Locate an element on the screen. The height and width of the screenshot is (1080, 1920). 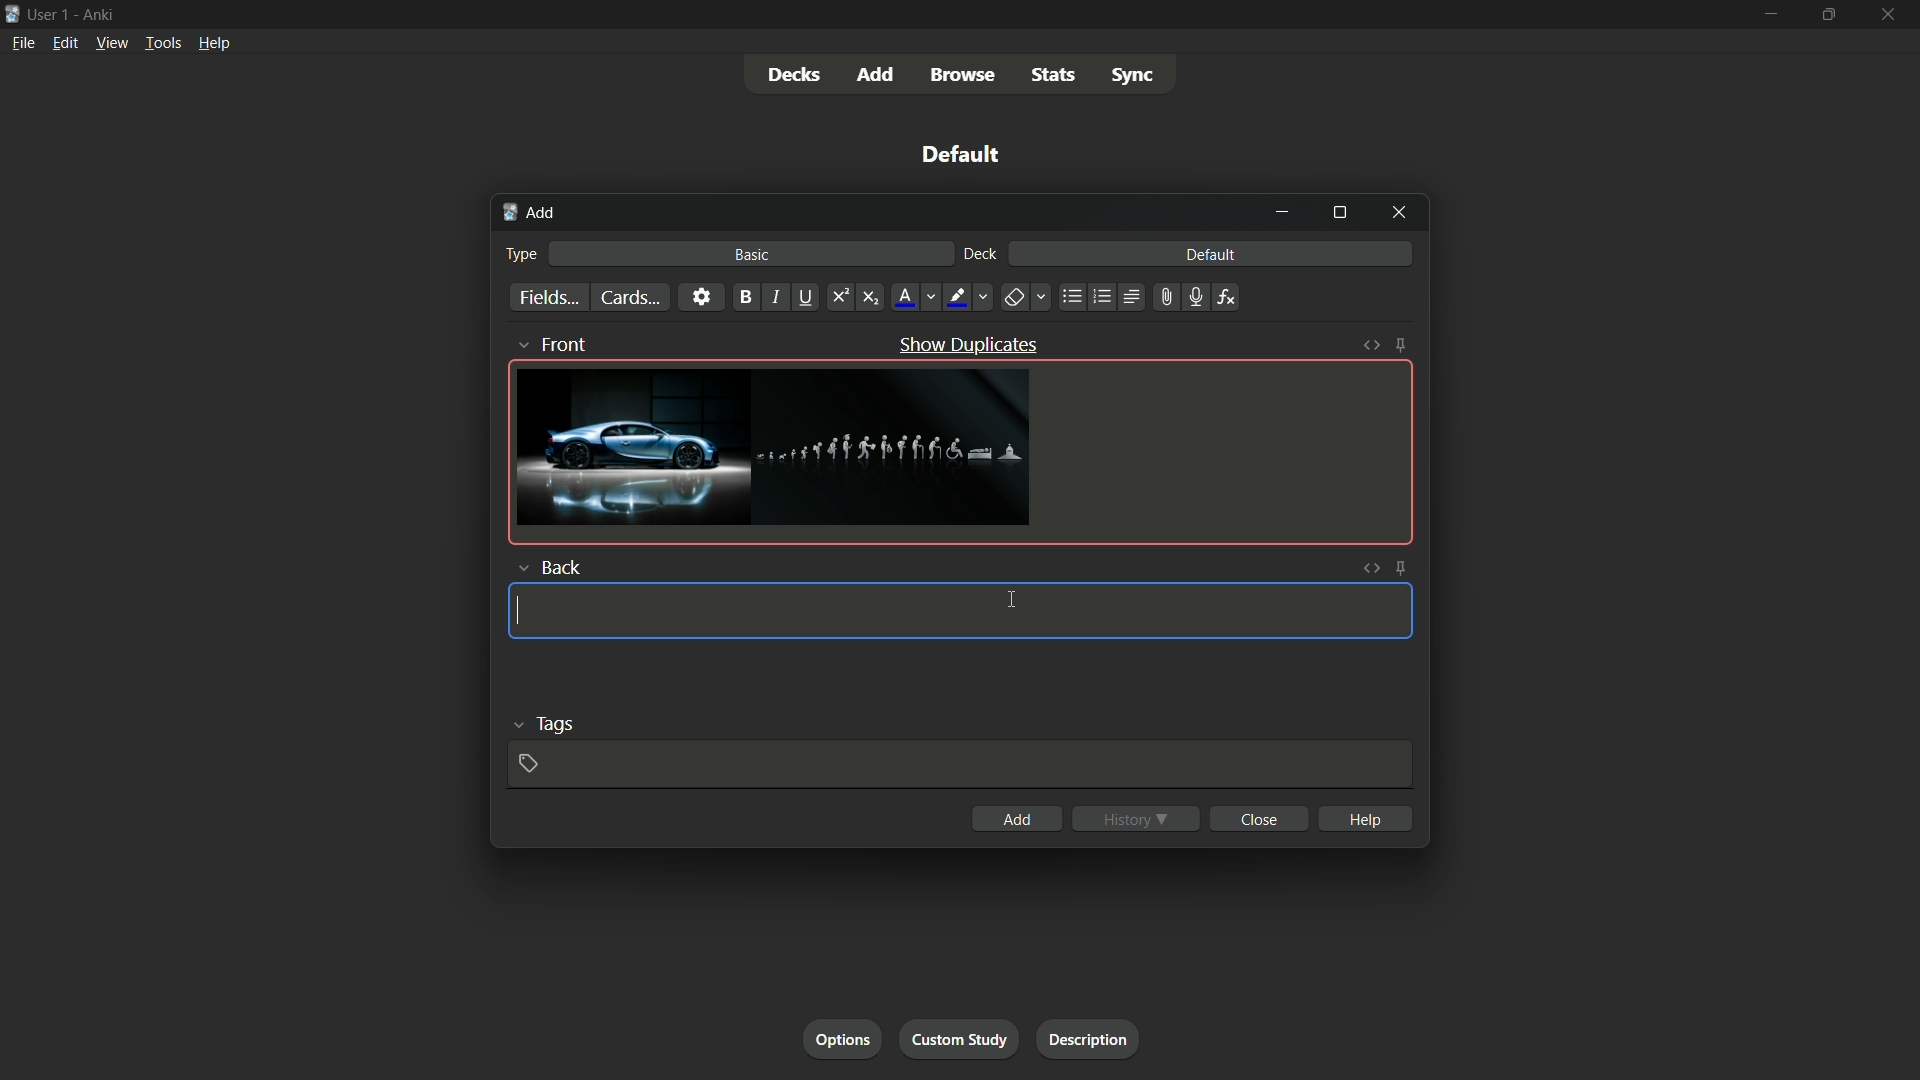
subscript is located at coordinates (871, 297).